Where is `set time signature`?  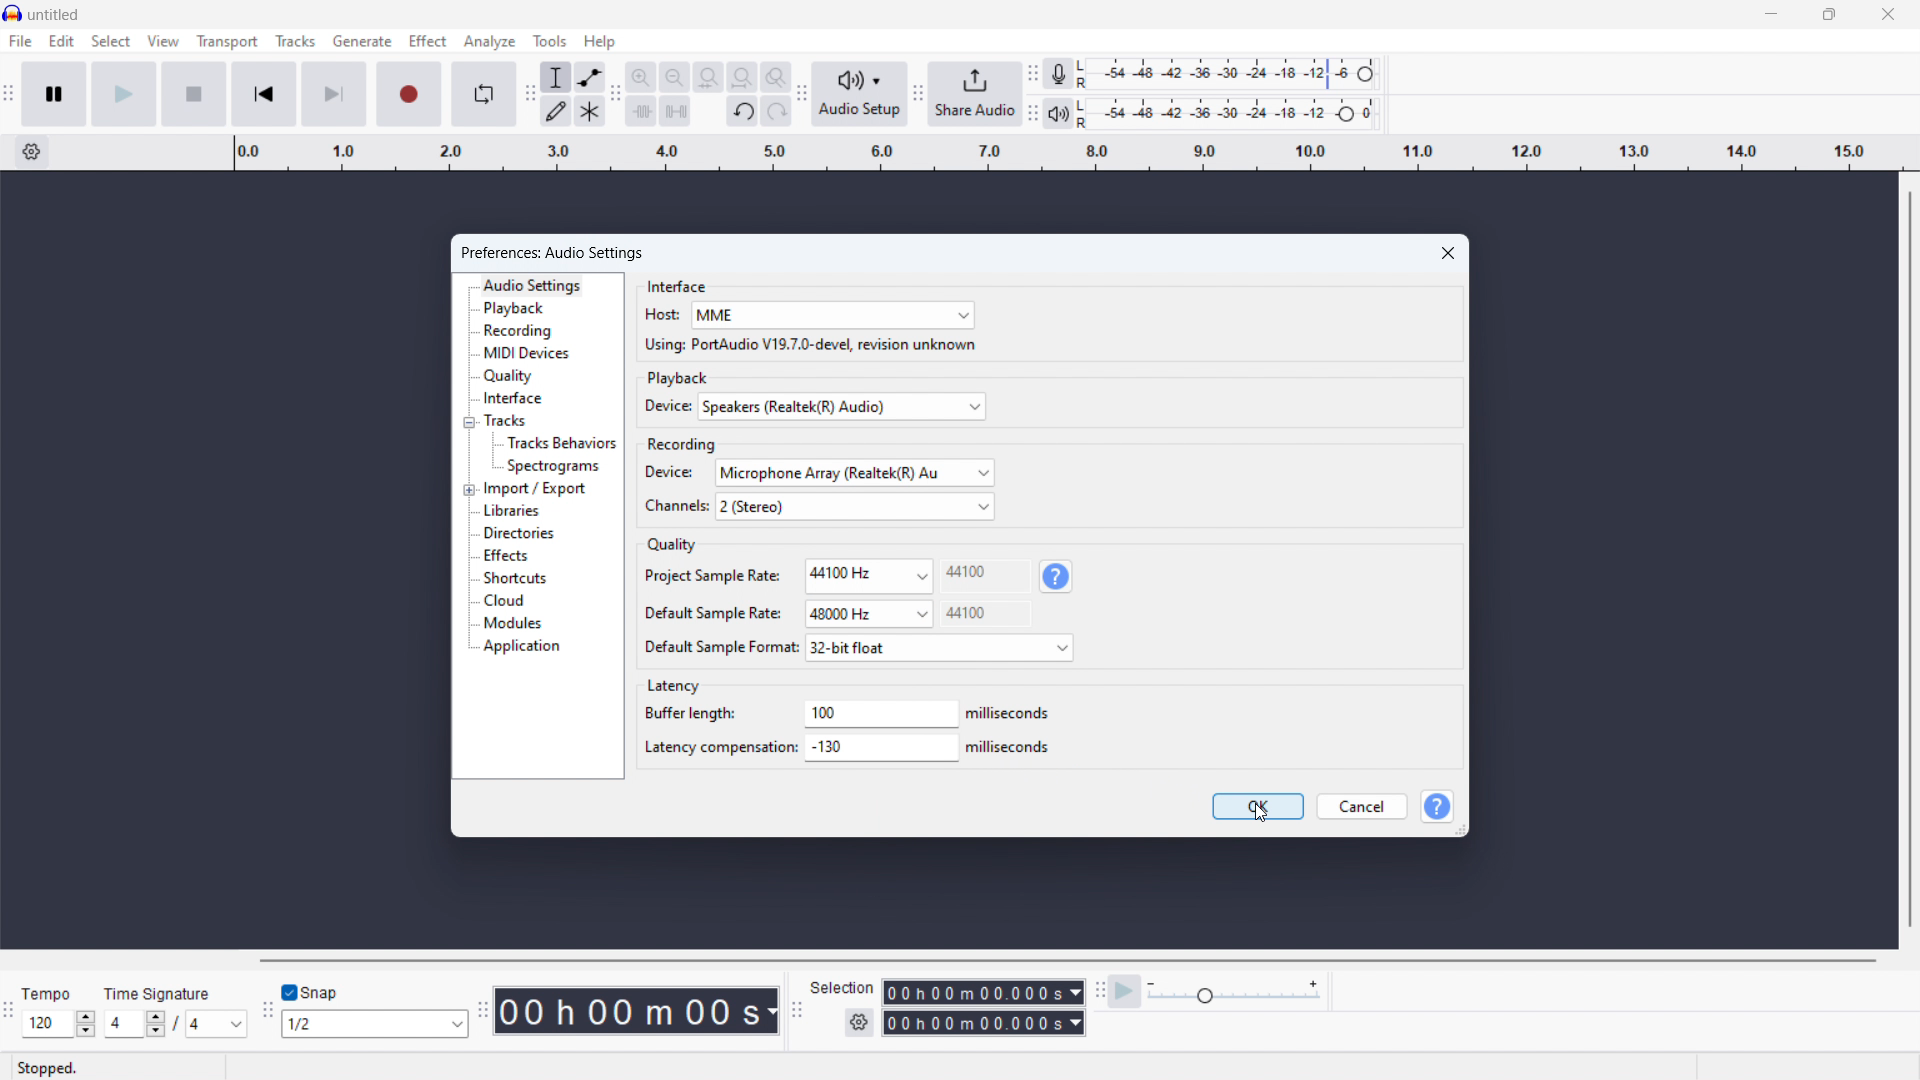
set time signature is located at coordinates (173, 1024).